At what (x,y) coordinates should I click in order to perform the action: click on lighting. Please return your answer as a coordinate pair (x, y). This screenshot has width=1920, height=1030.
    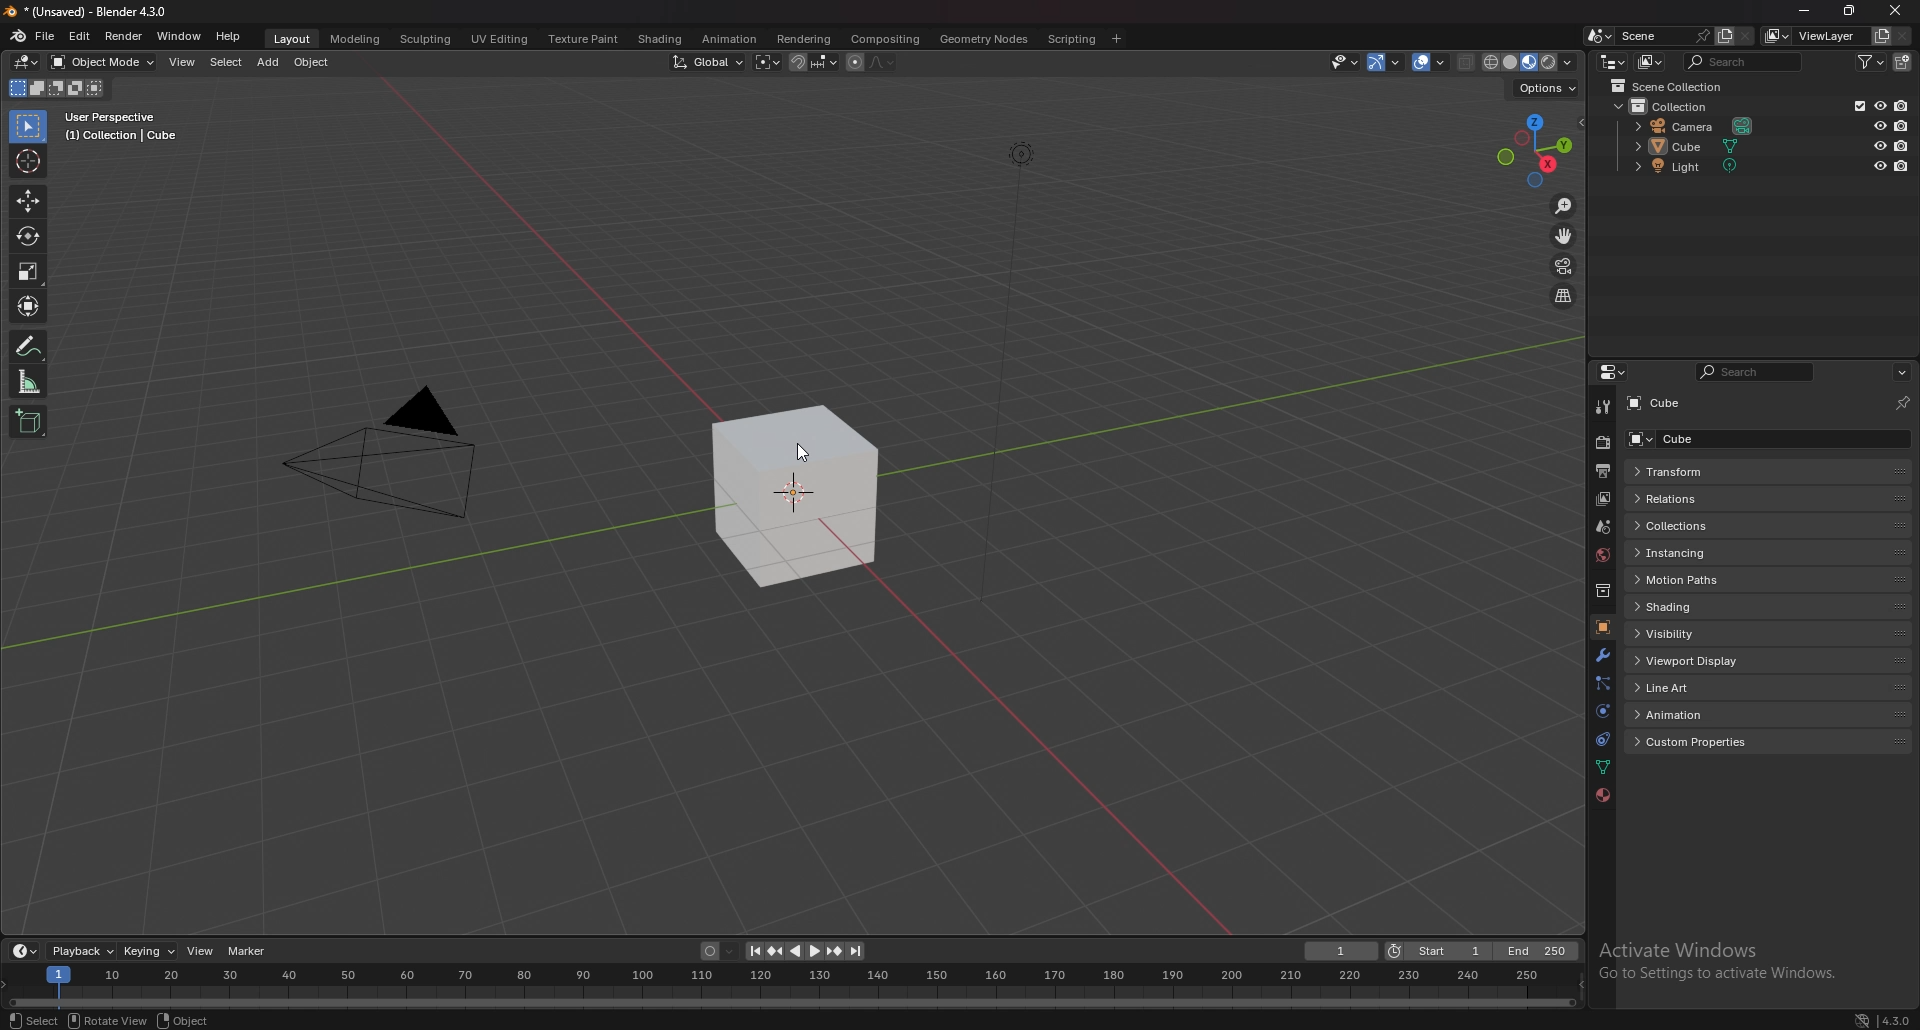
    Looking at the image, I should click on (1020, 158).